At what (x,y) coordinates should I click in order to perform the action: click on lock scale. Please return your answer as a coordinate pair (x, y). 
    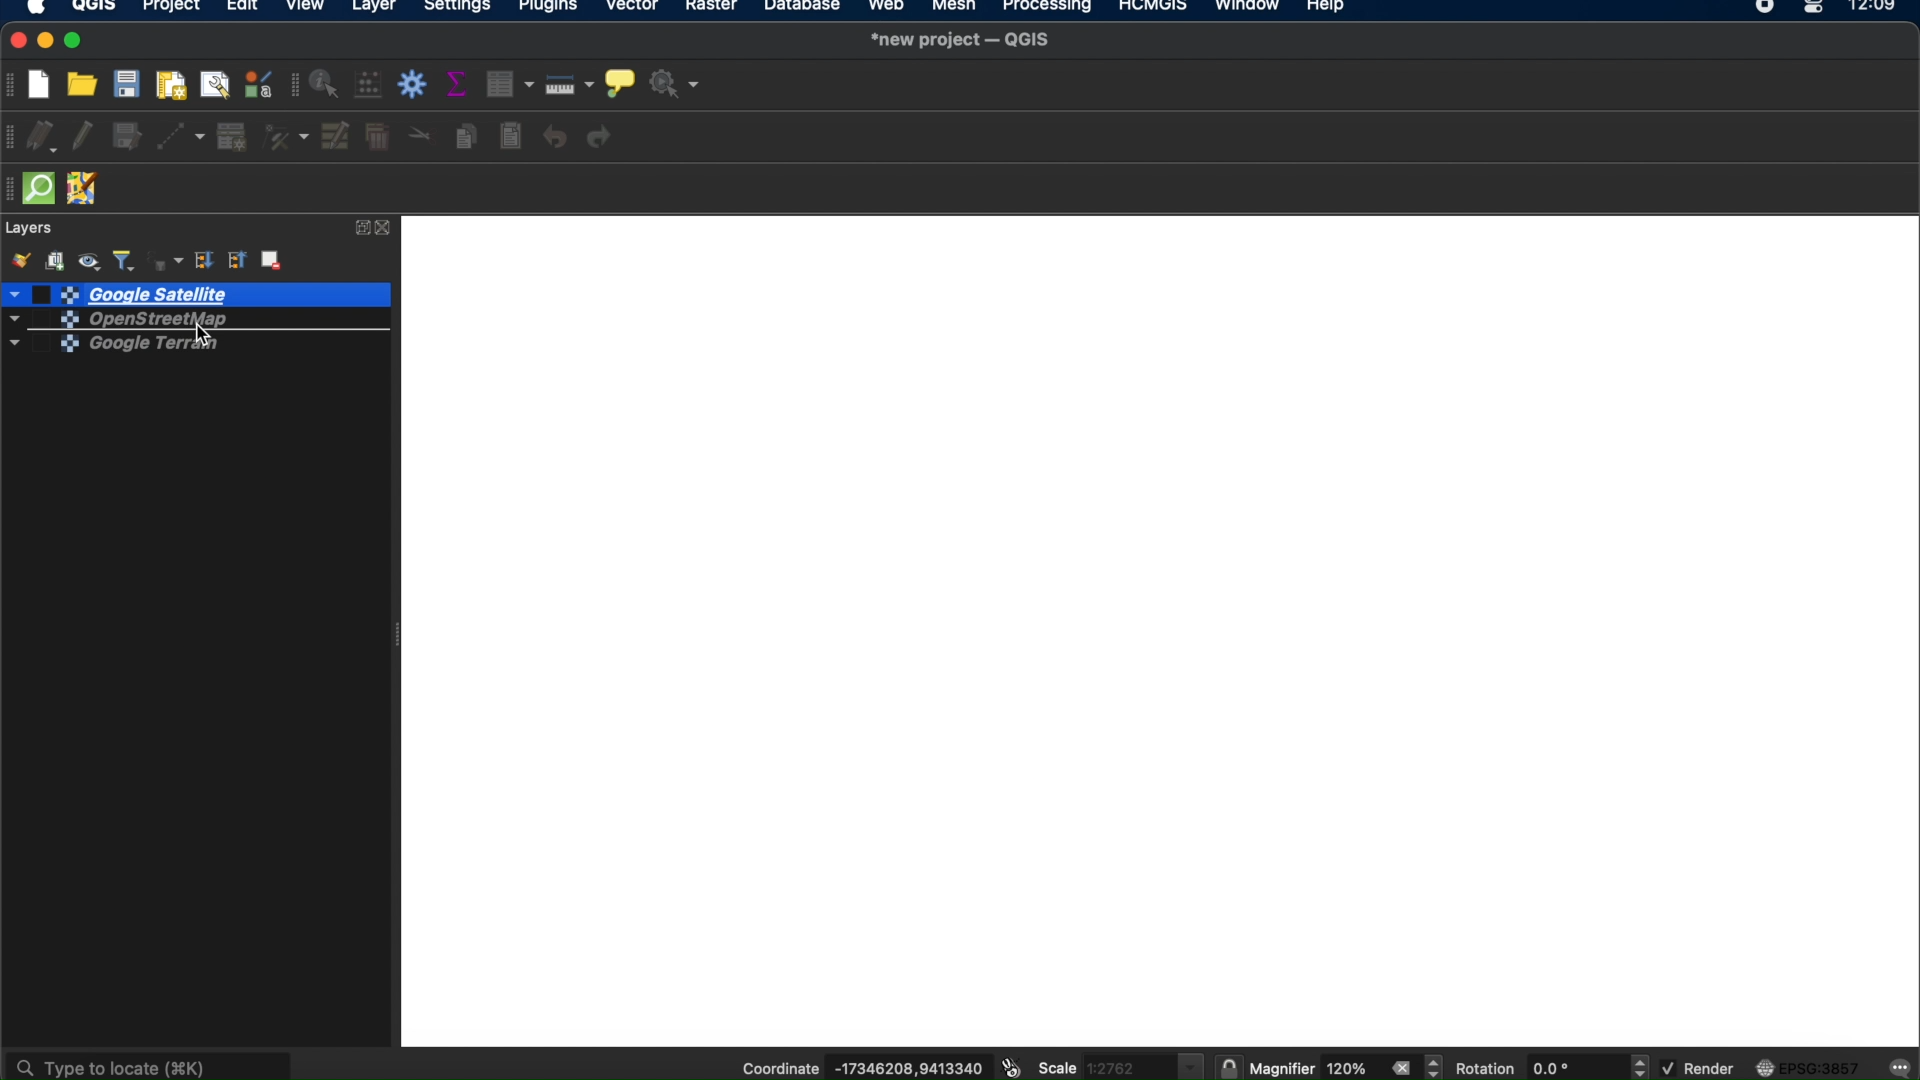
    Looking at the image, I should click on (1228, 1068).